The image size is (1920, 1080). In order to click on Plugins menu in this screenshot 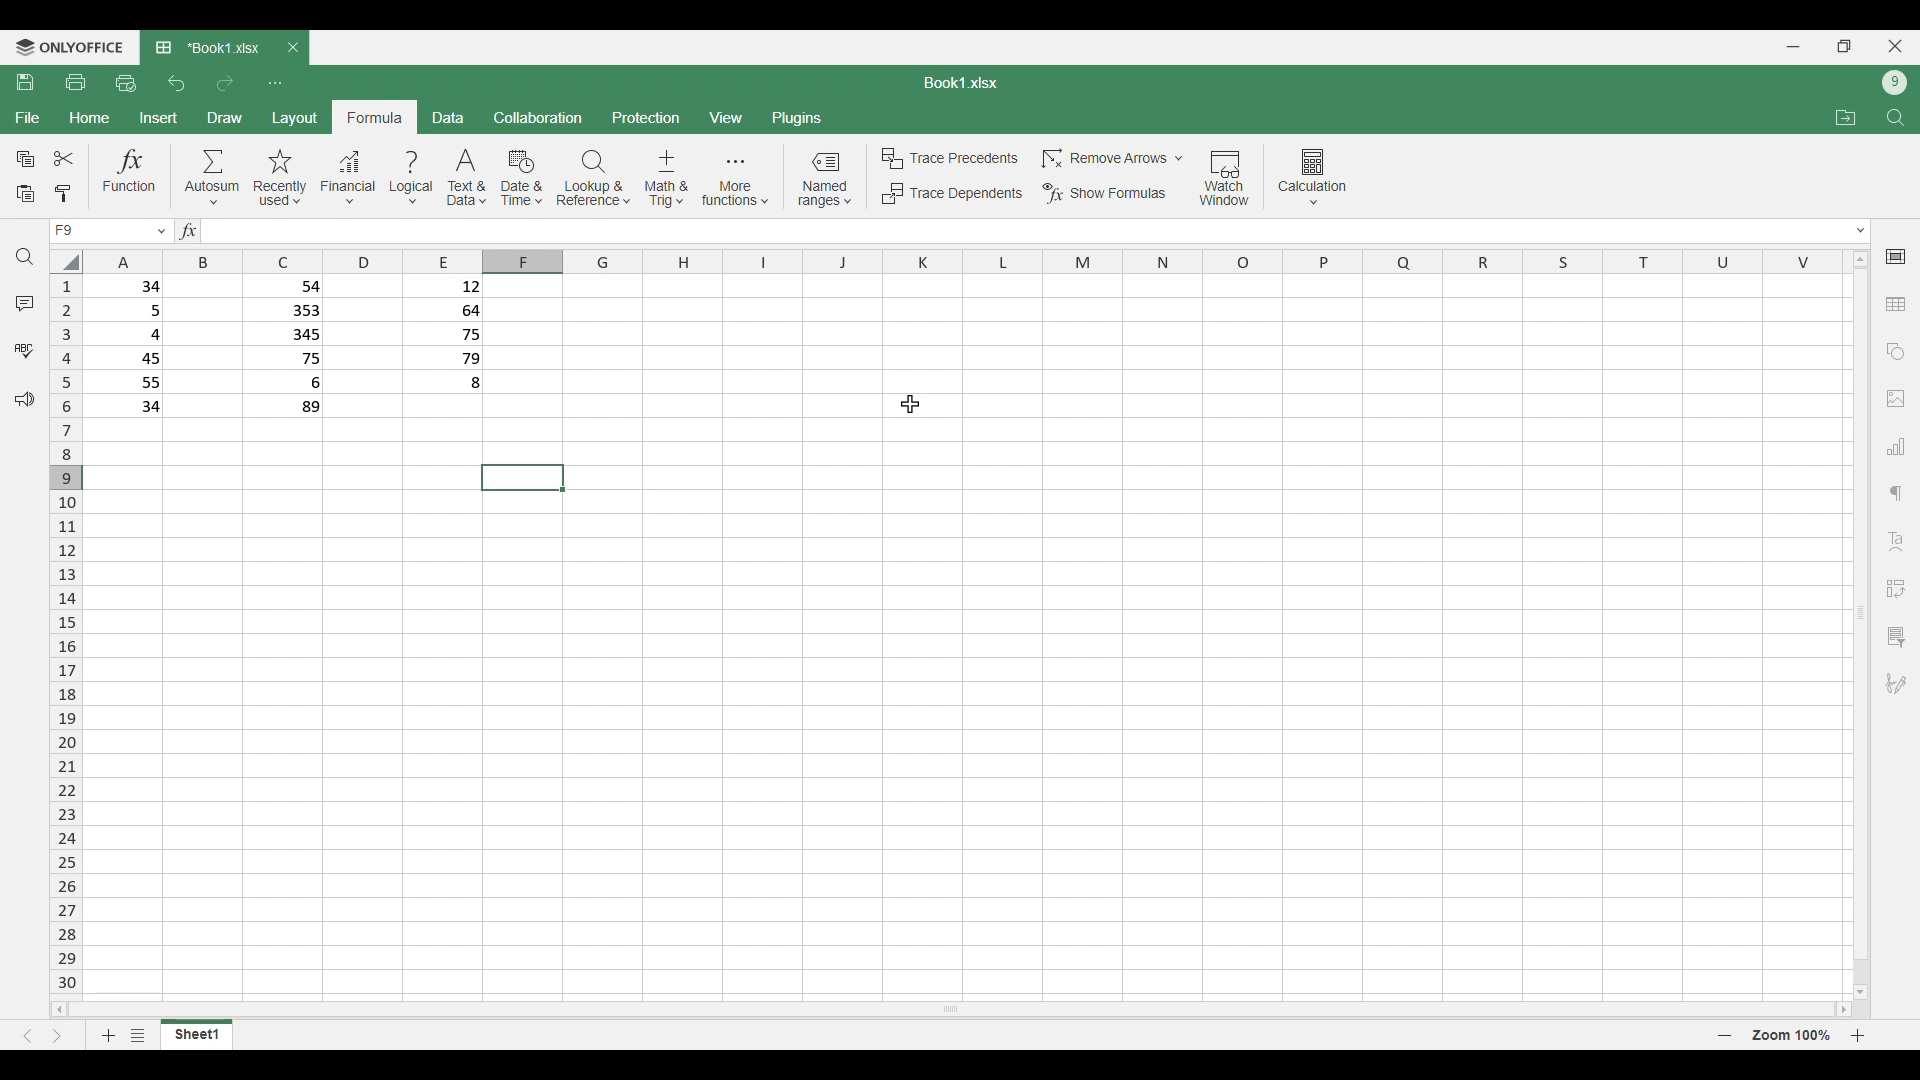, I will do `click(797, 118)`.